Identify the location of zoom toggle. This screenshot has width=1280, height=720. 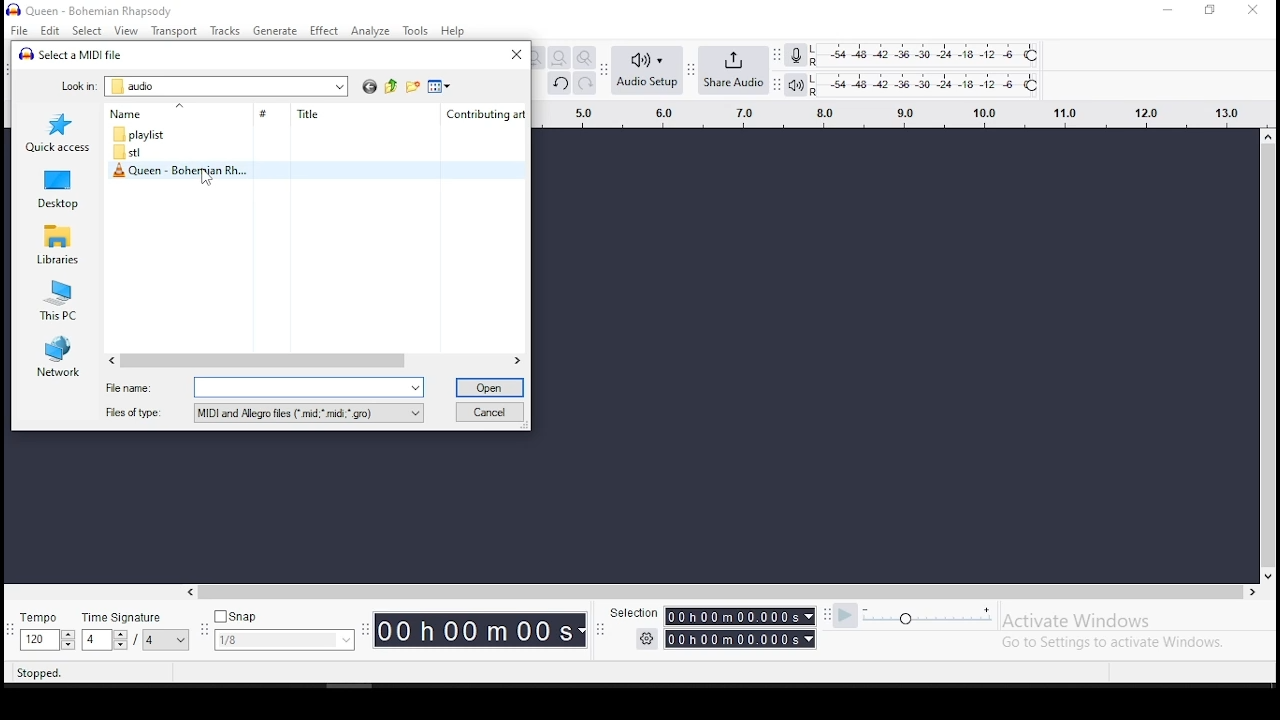
(584, 58).